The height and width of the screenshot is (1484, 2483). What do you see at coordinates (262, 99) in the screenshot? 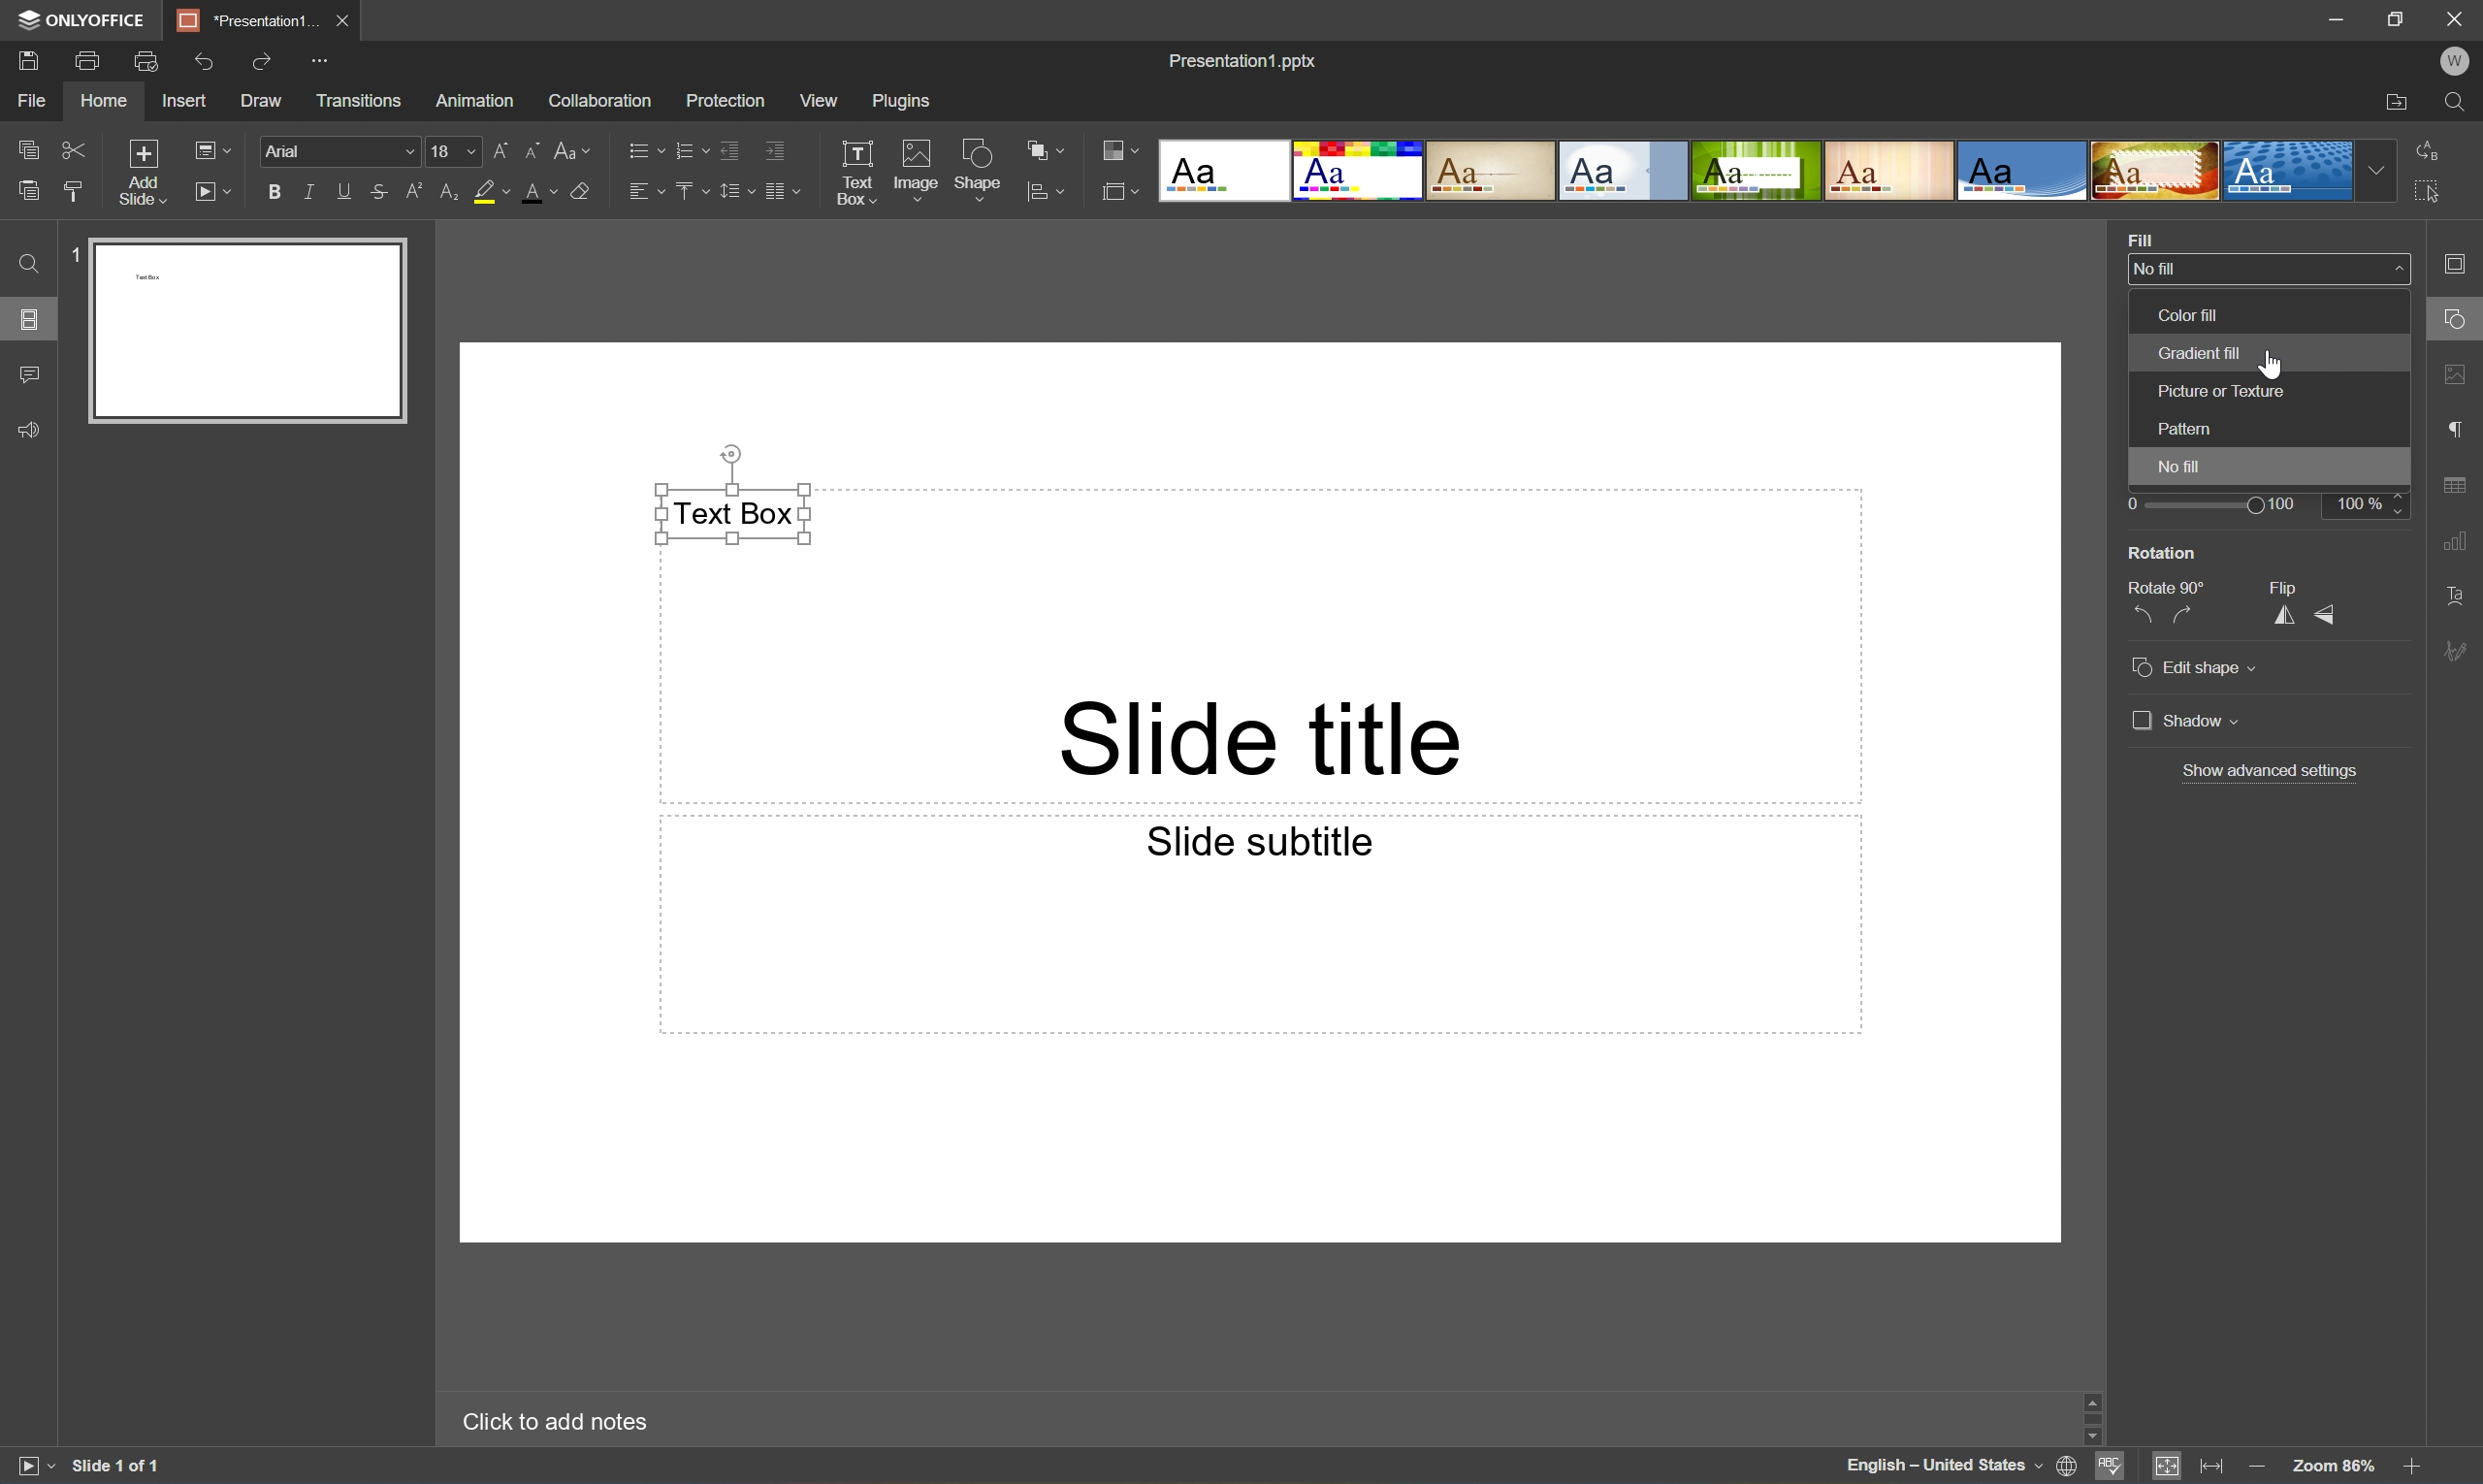
I see `Draw` at bounding box center [262, 99].